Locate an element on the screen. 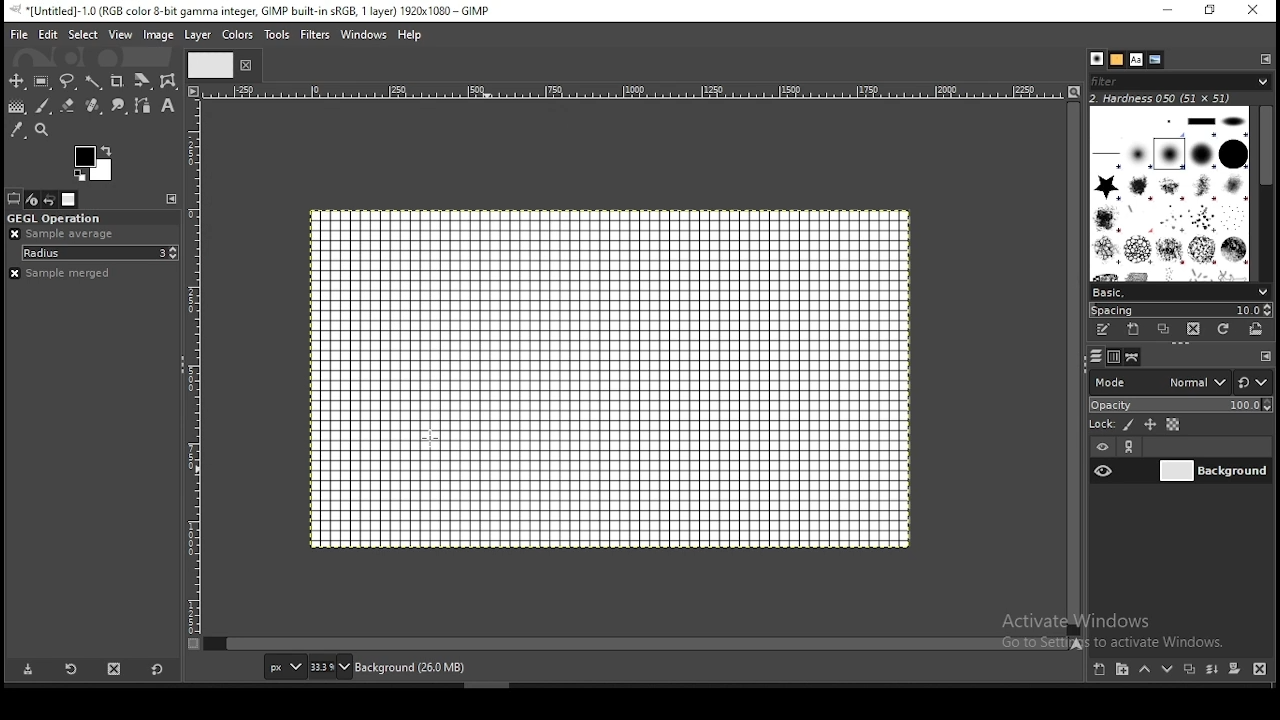 This screenshot has height=720, width=1280. delete tool preset is located at coordinates (122, 671).